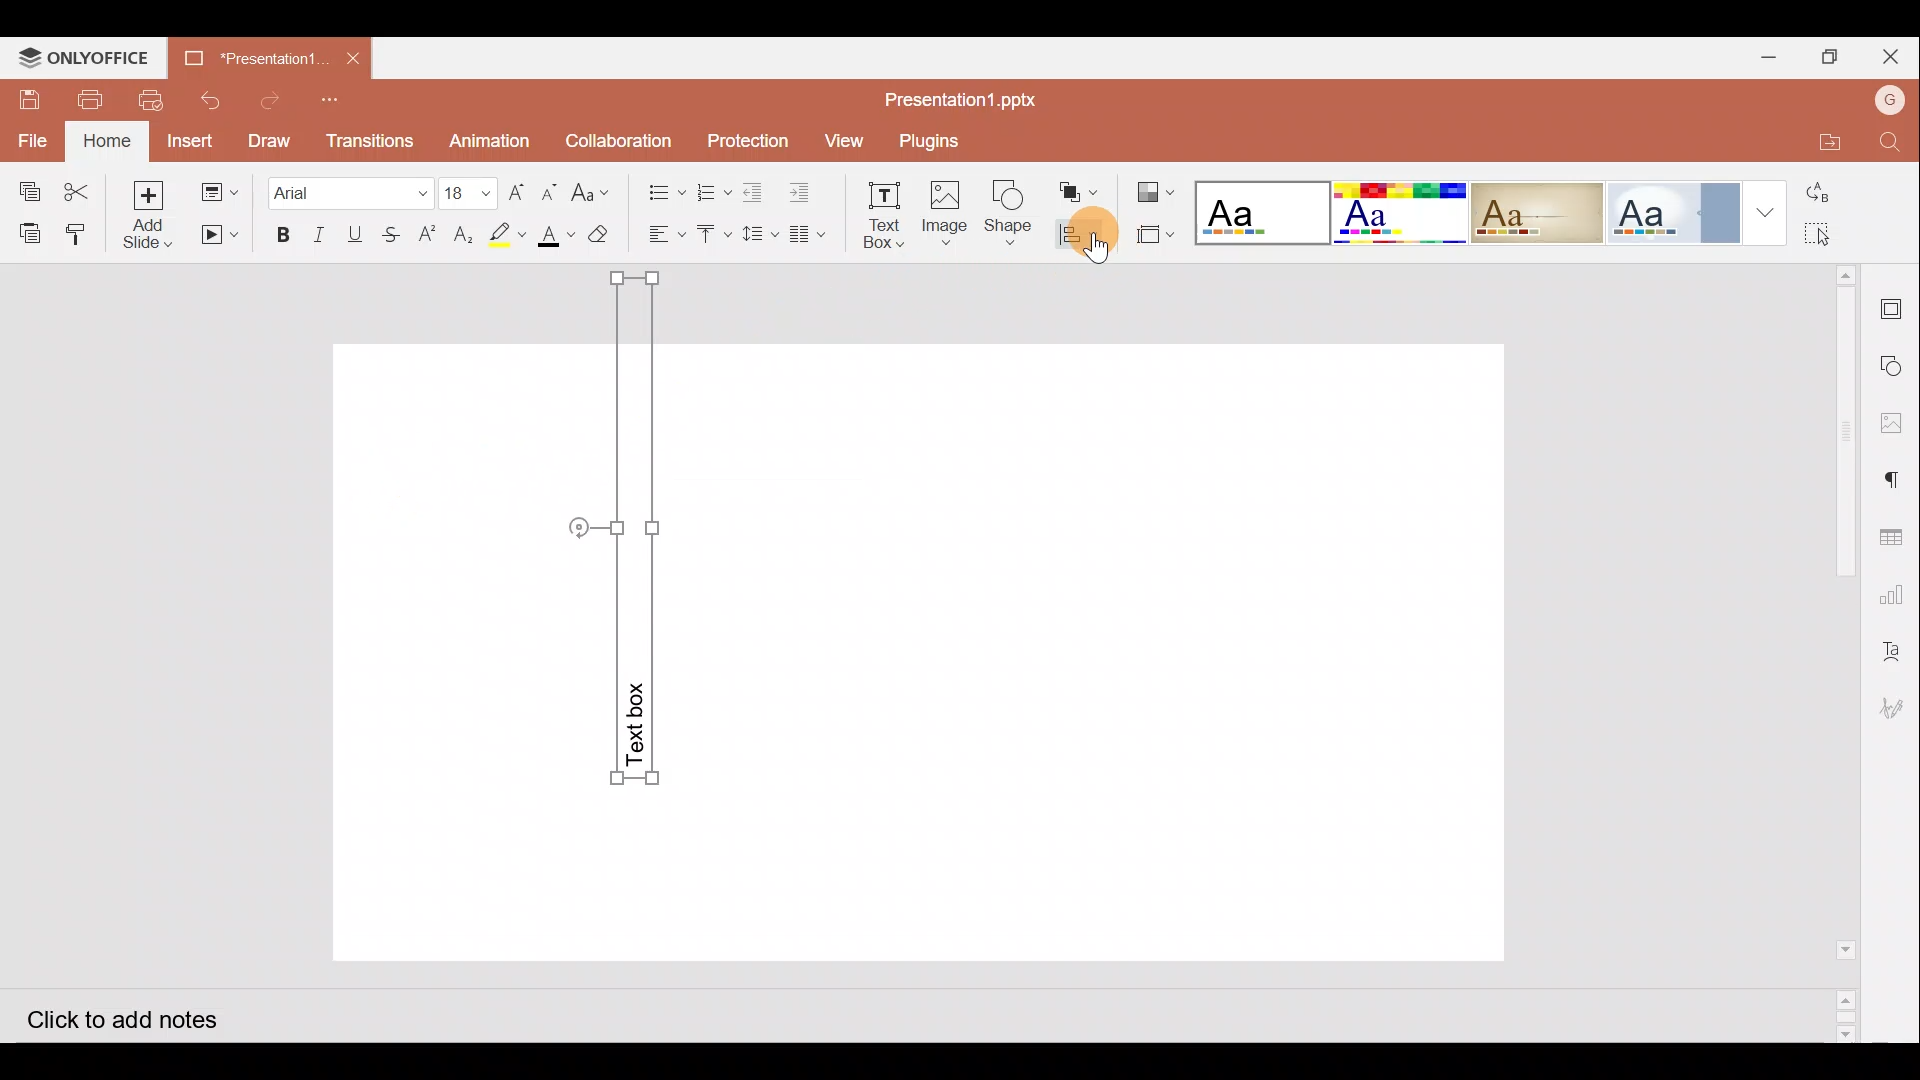  Describe the element at coordinates (1897, 306) in the screenshot. I see `Slide settings` at that location.